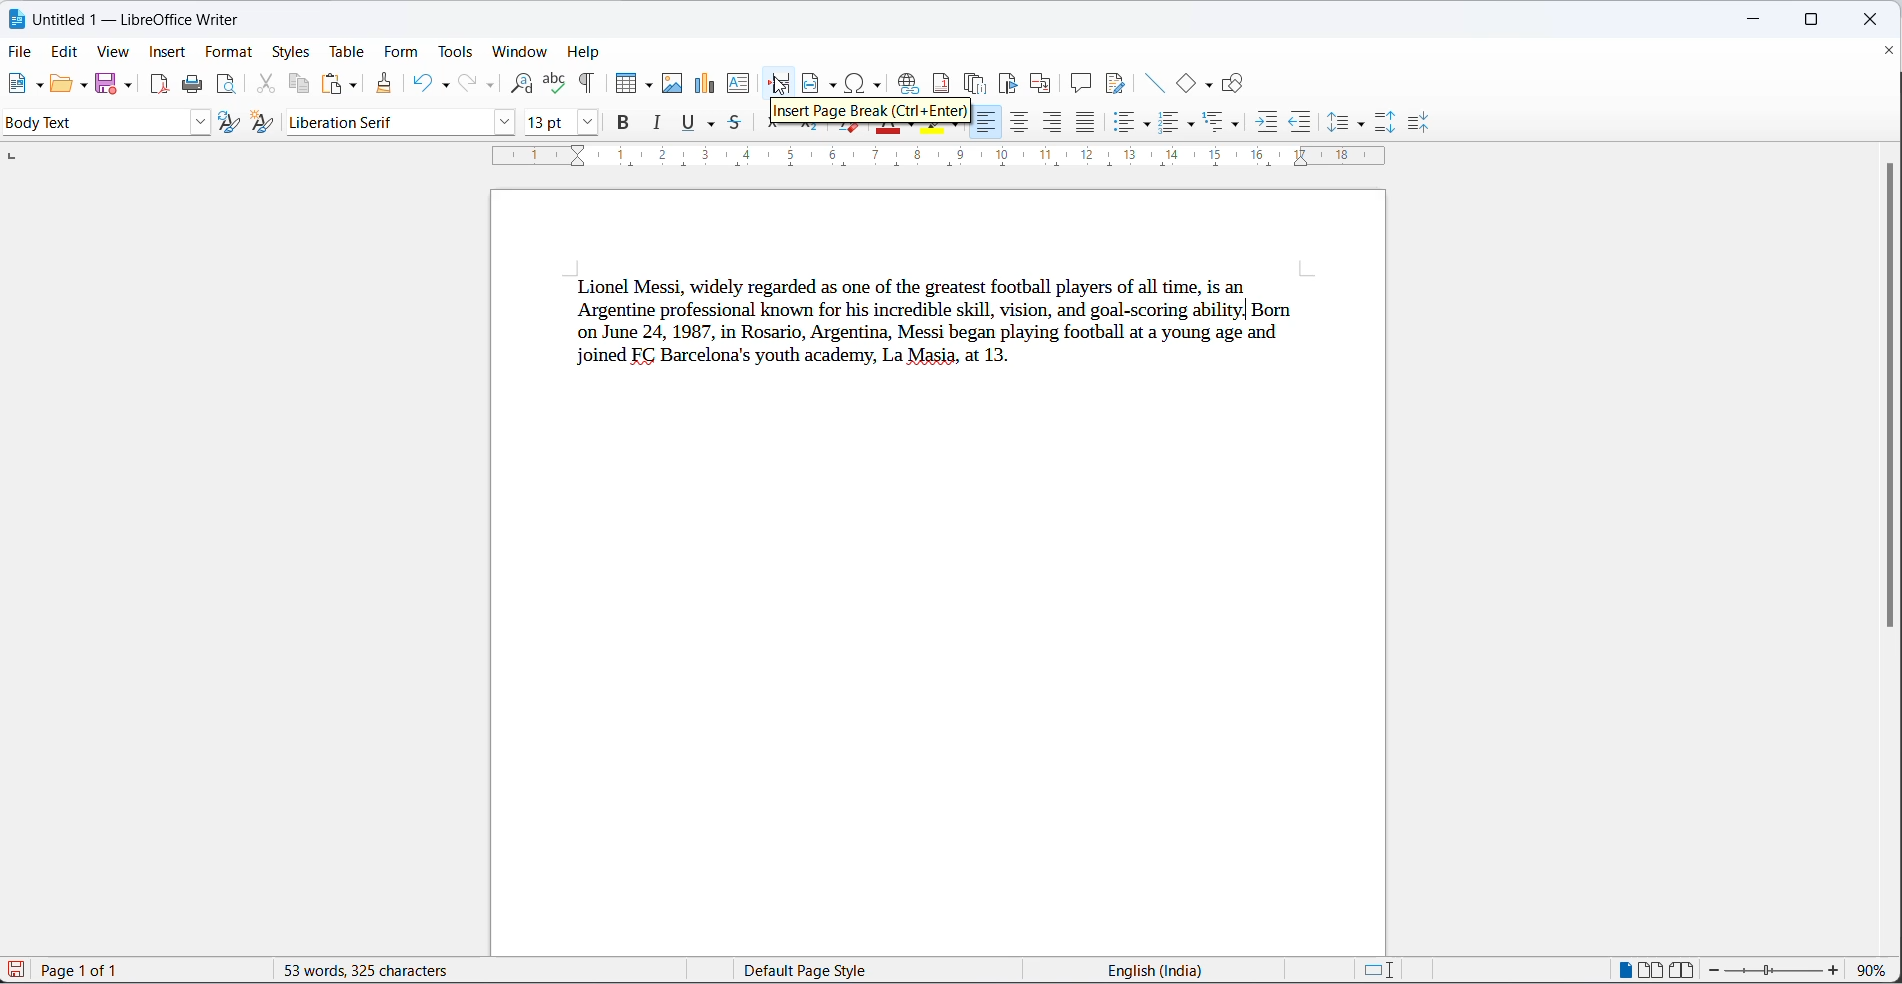 Image resolution: width=1902 pixels, height=984 pixels. I want to click on view, so click(112, 50).